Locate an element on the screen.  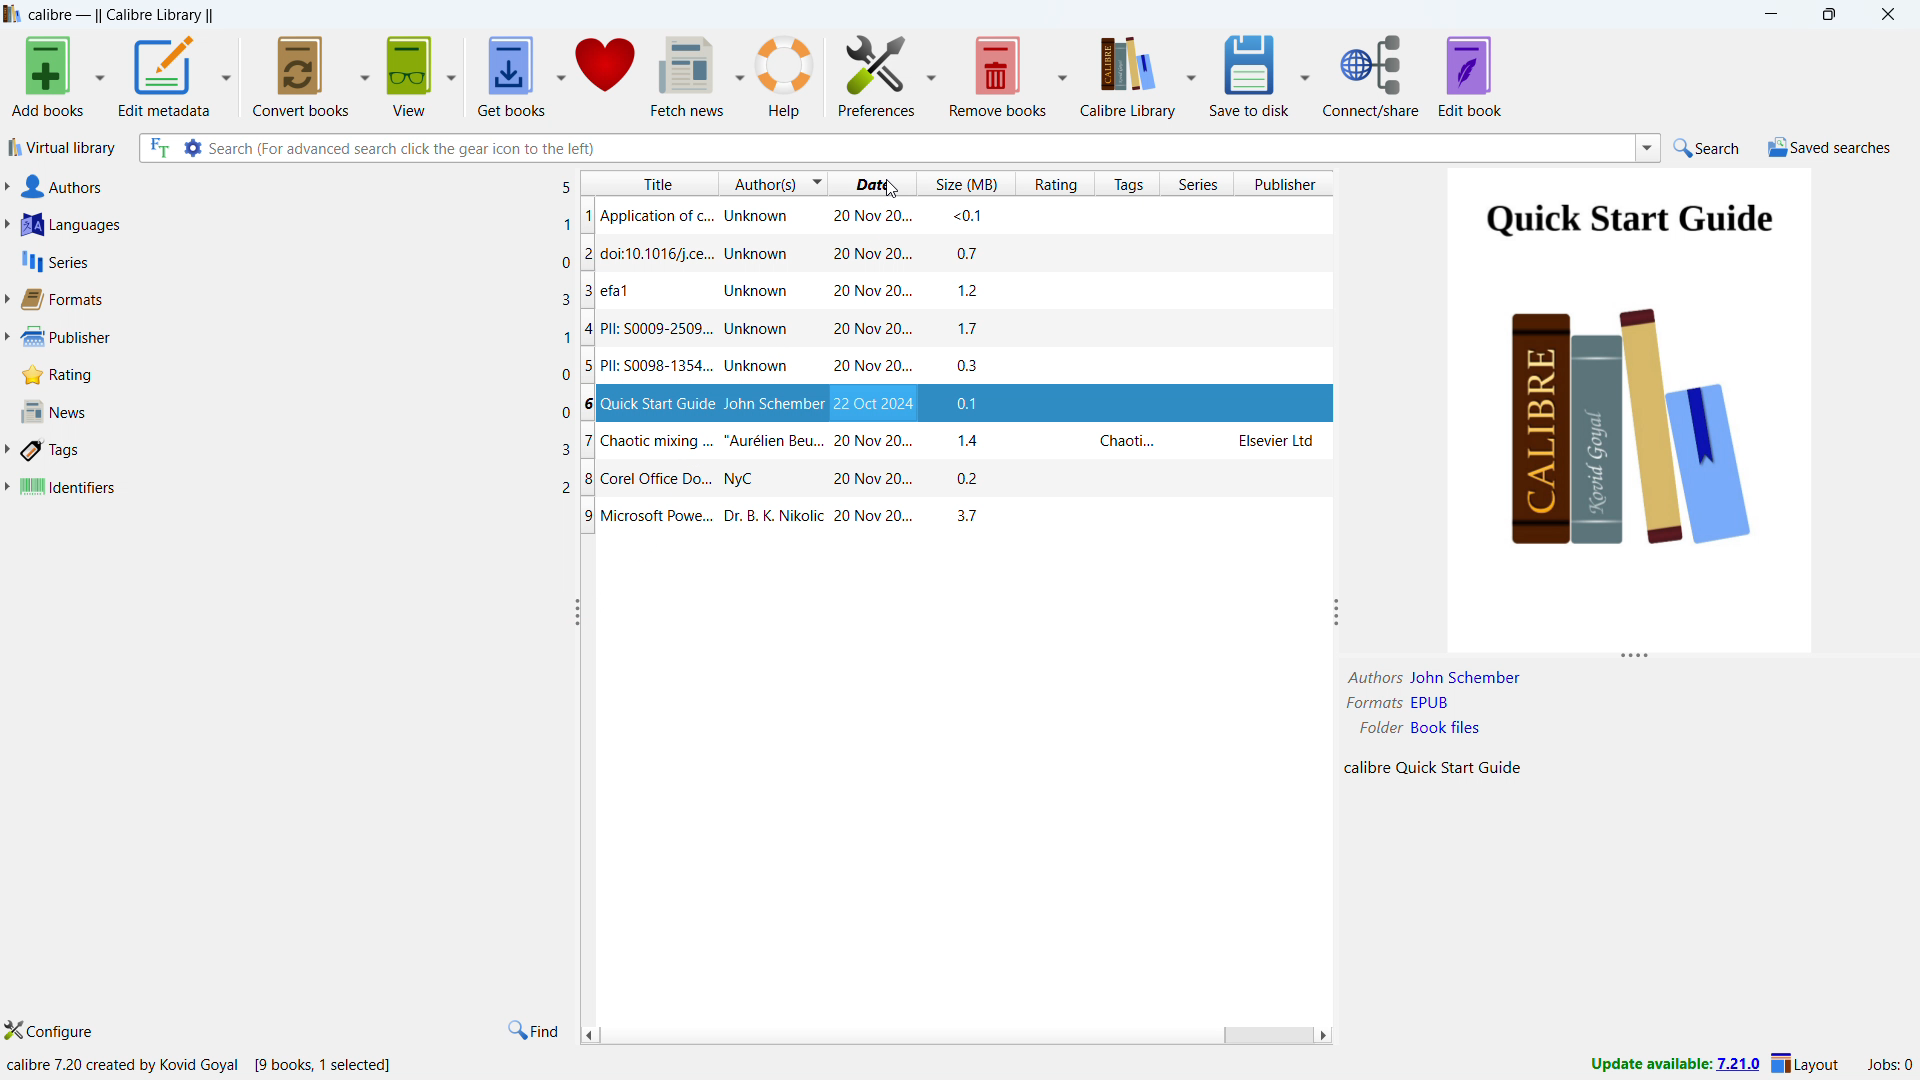
tags is located at coordinates (1127, 184).